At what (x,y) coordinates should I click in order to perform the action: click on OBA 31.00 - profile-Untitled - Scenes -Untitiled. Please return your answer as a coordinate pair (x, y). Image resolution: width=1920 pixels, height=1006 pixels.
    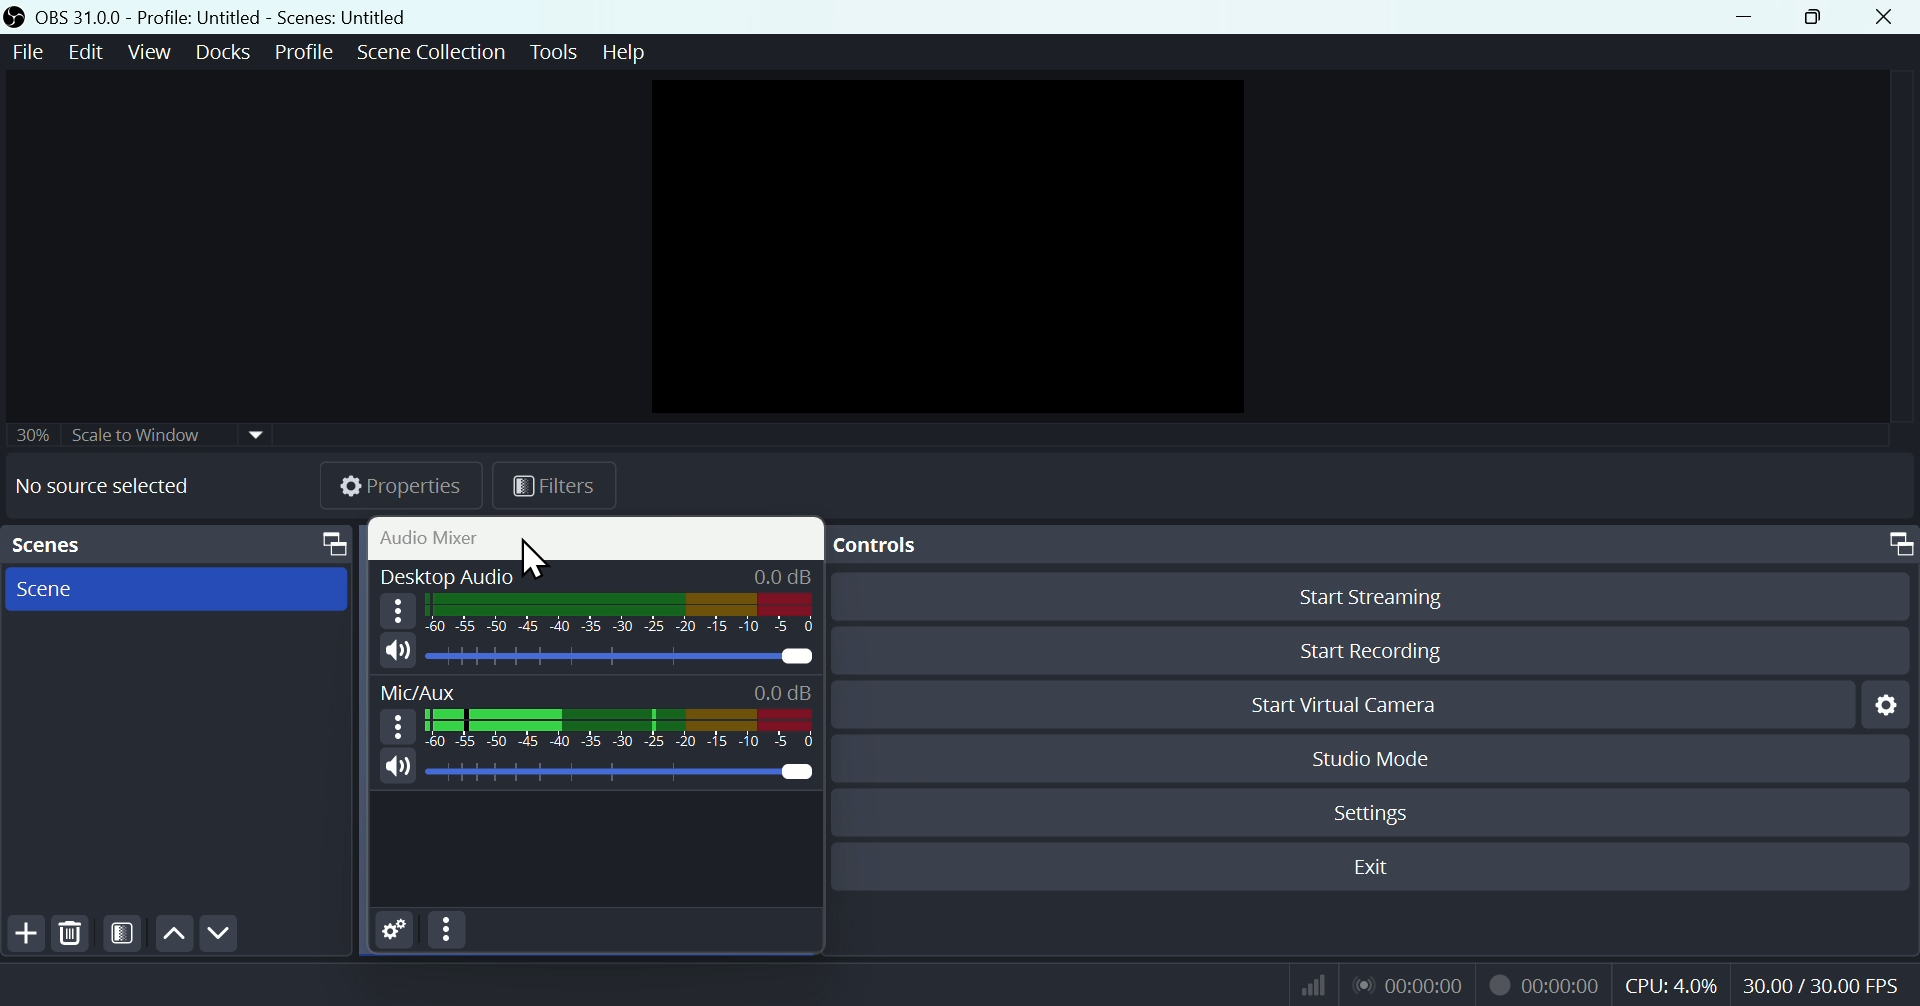
    Looking at the image, I should click on (254, 17).